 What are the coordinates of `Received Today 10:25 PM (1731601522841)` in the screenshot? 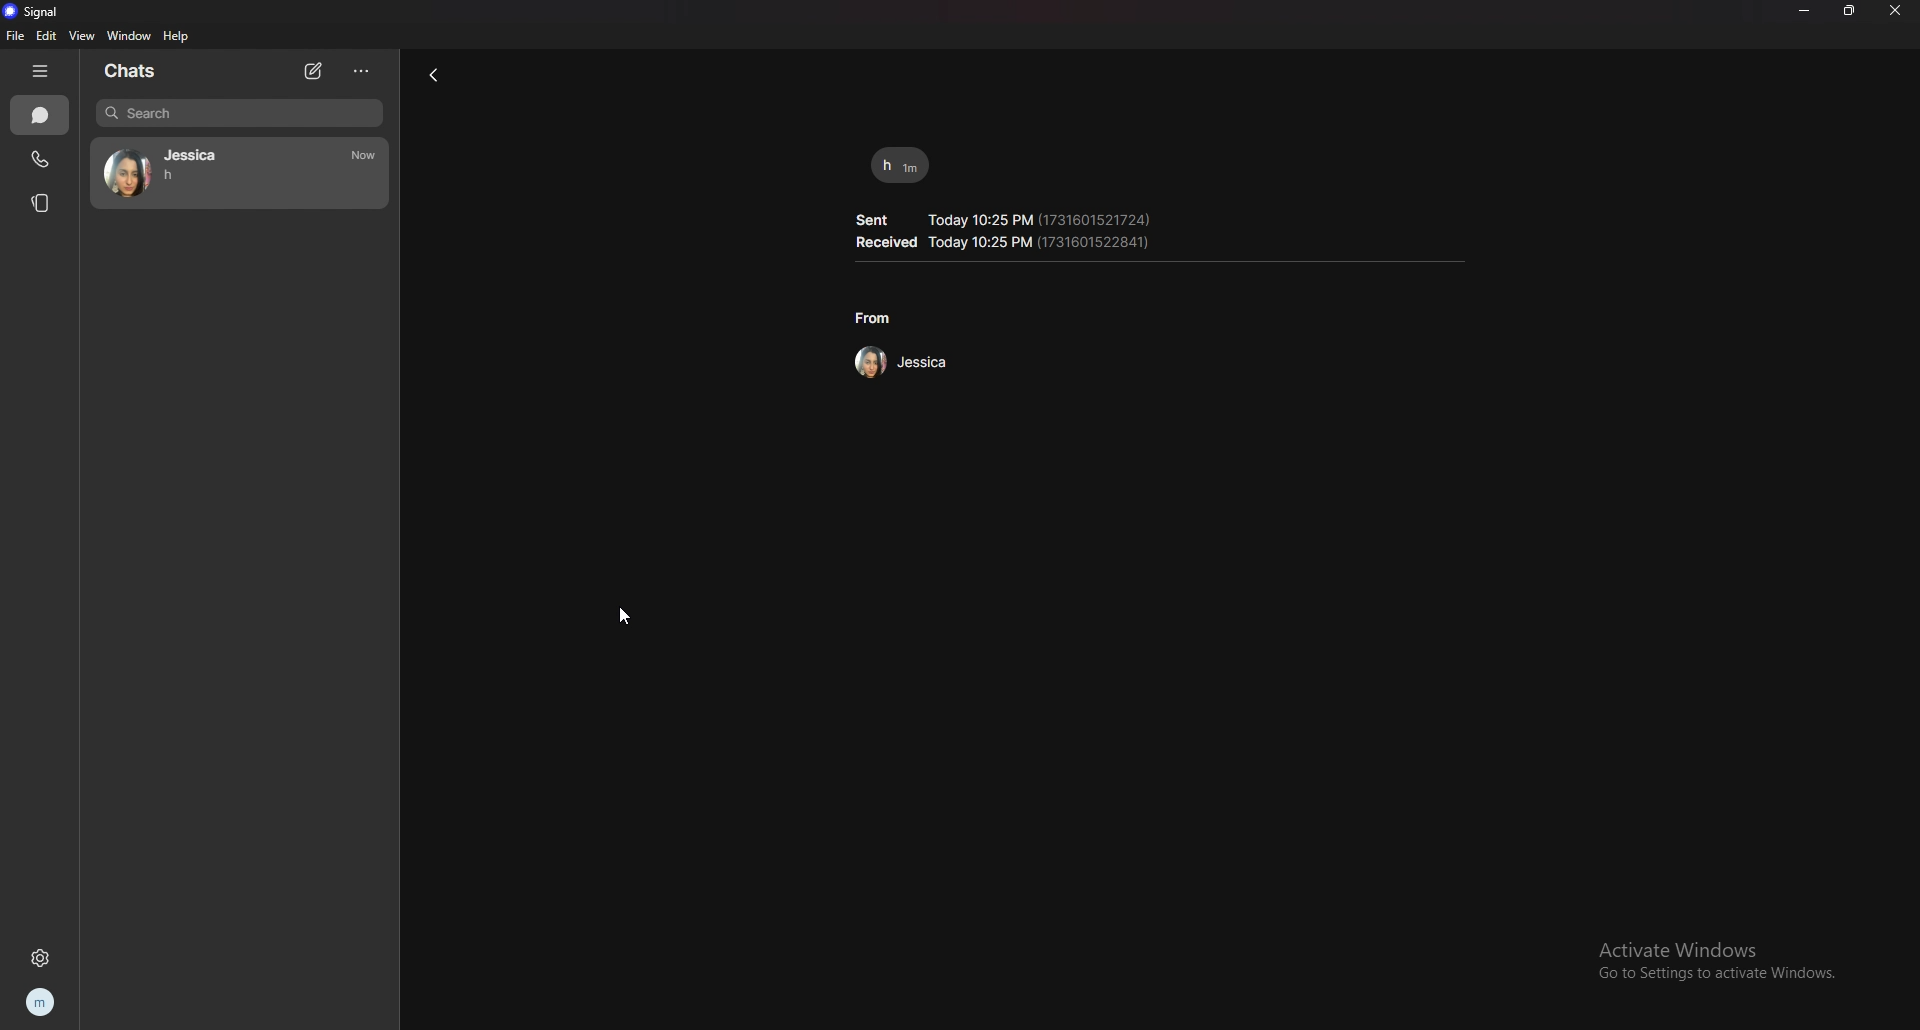 It's located at (1005, 243).